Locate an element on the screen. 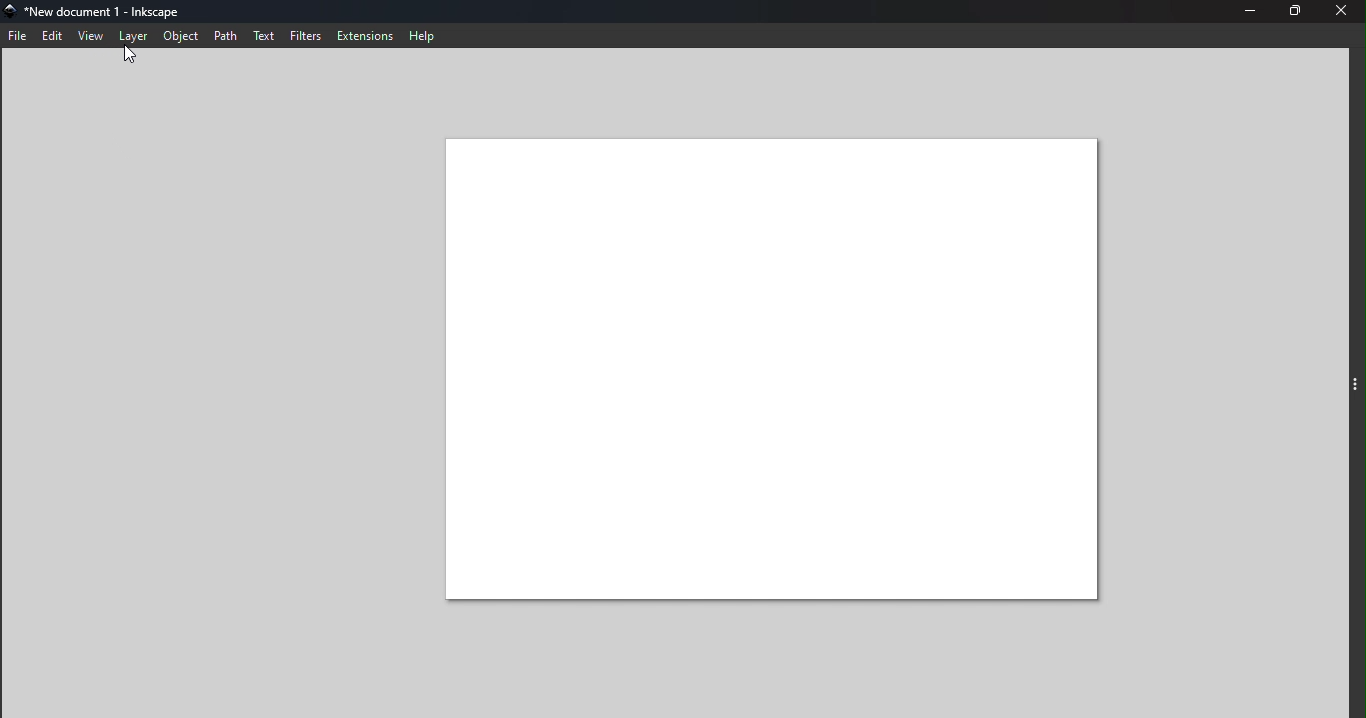  Minimize is located at coordinates (1245, 12).